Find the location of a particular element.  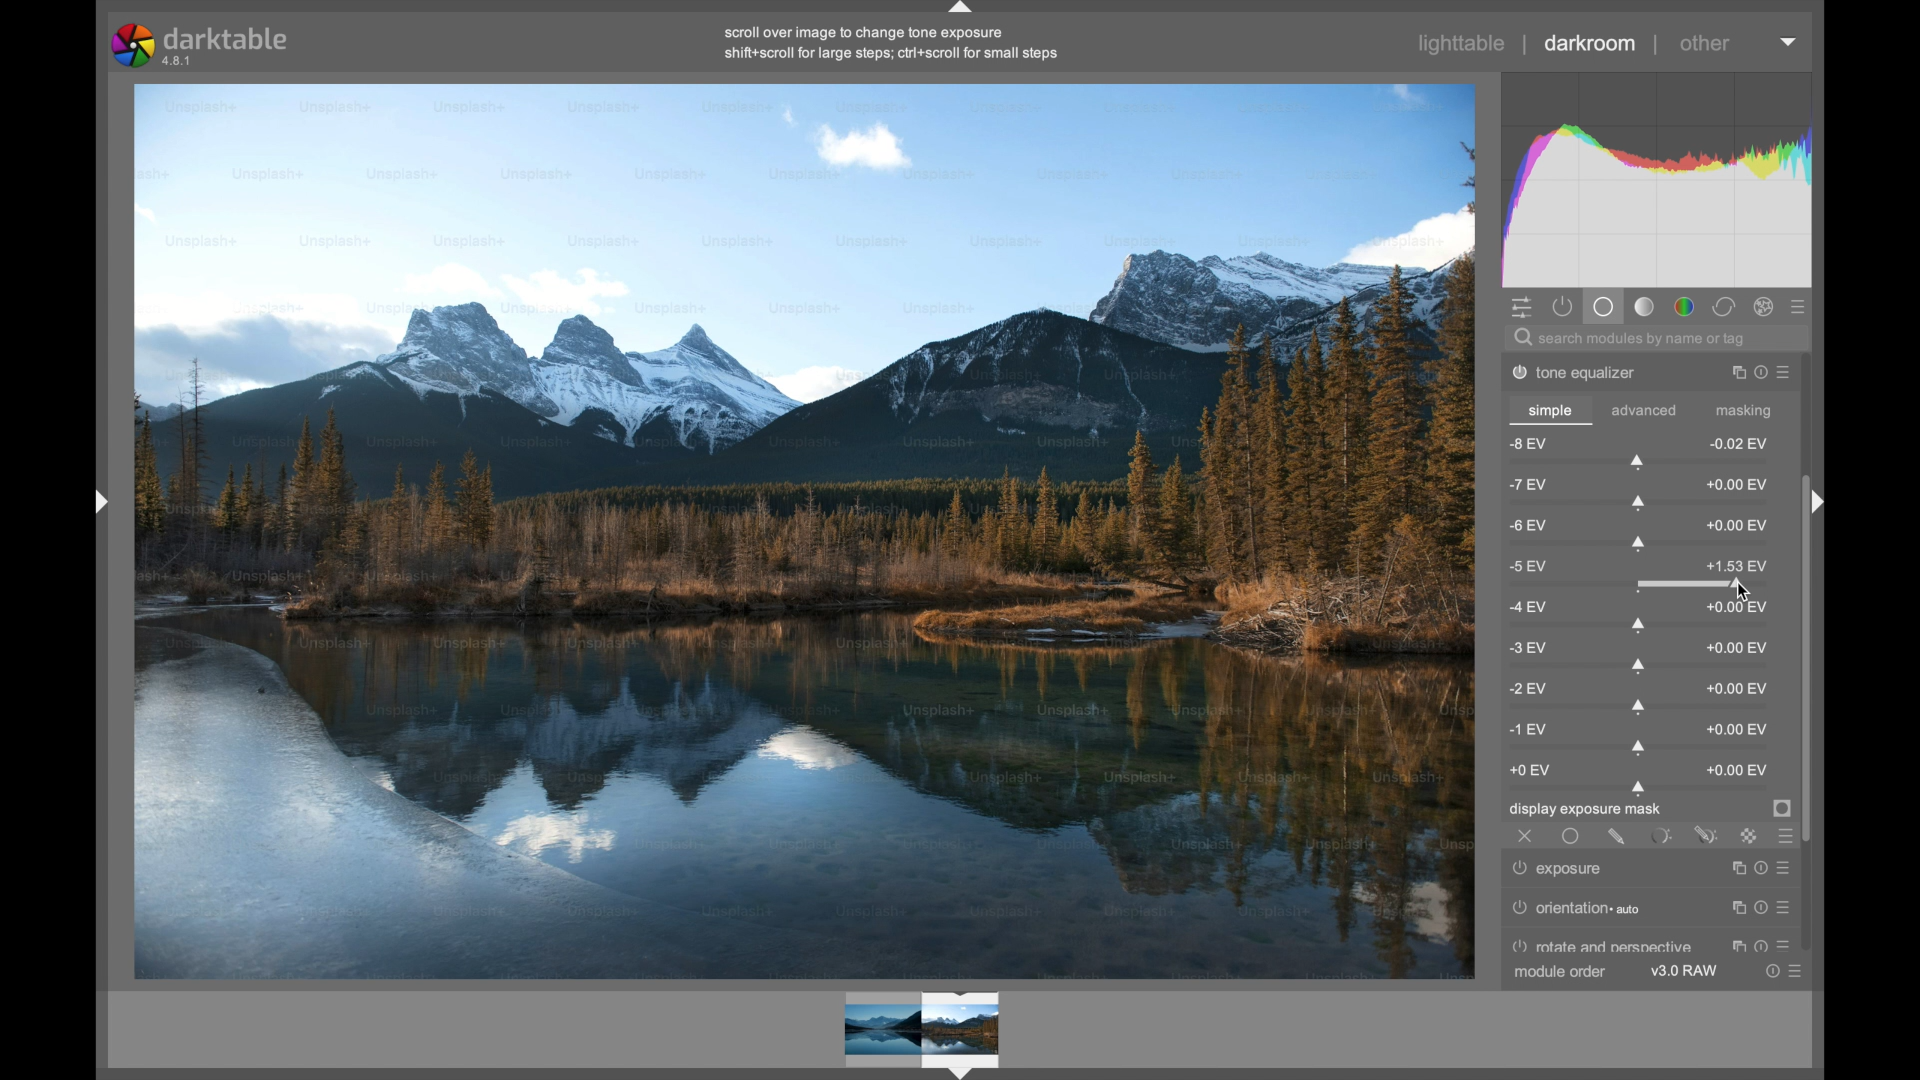

slider is located at coordinates (1638, 668).